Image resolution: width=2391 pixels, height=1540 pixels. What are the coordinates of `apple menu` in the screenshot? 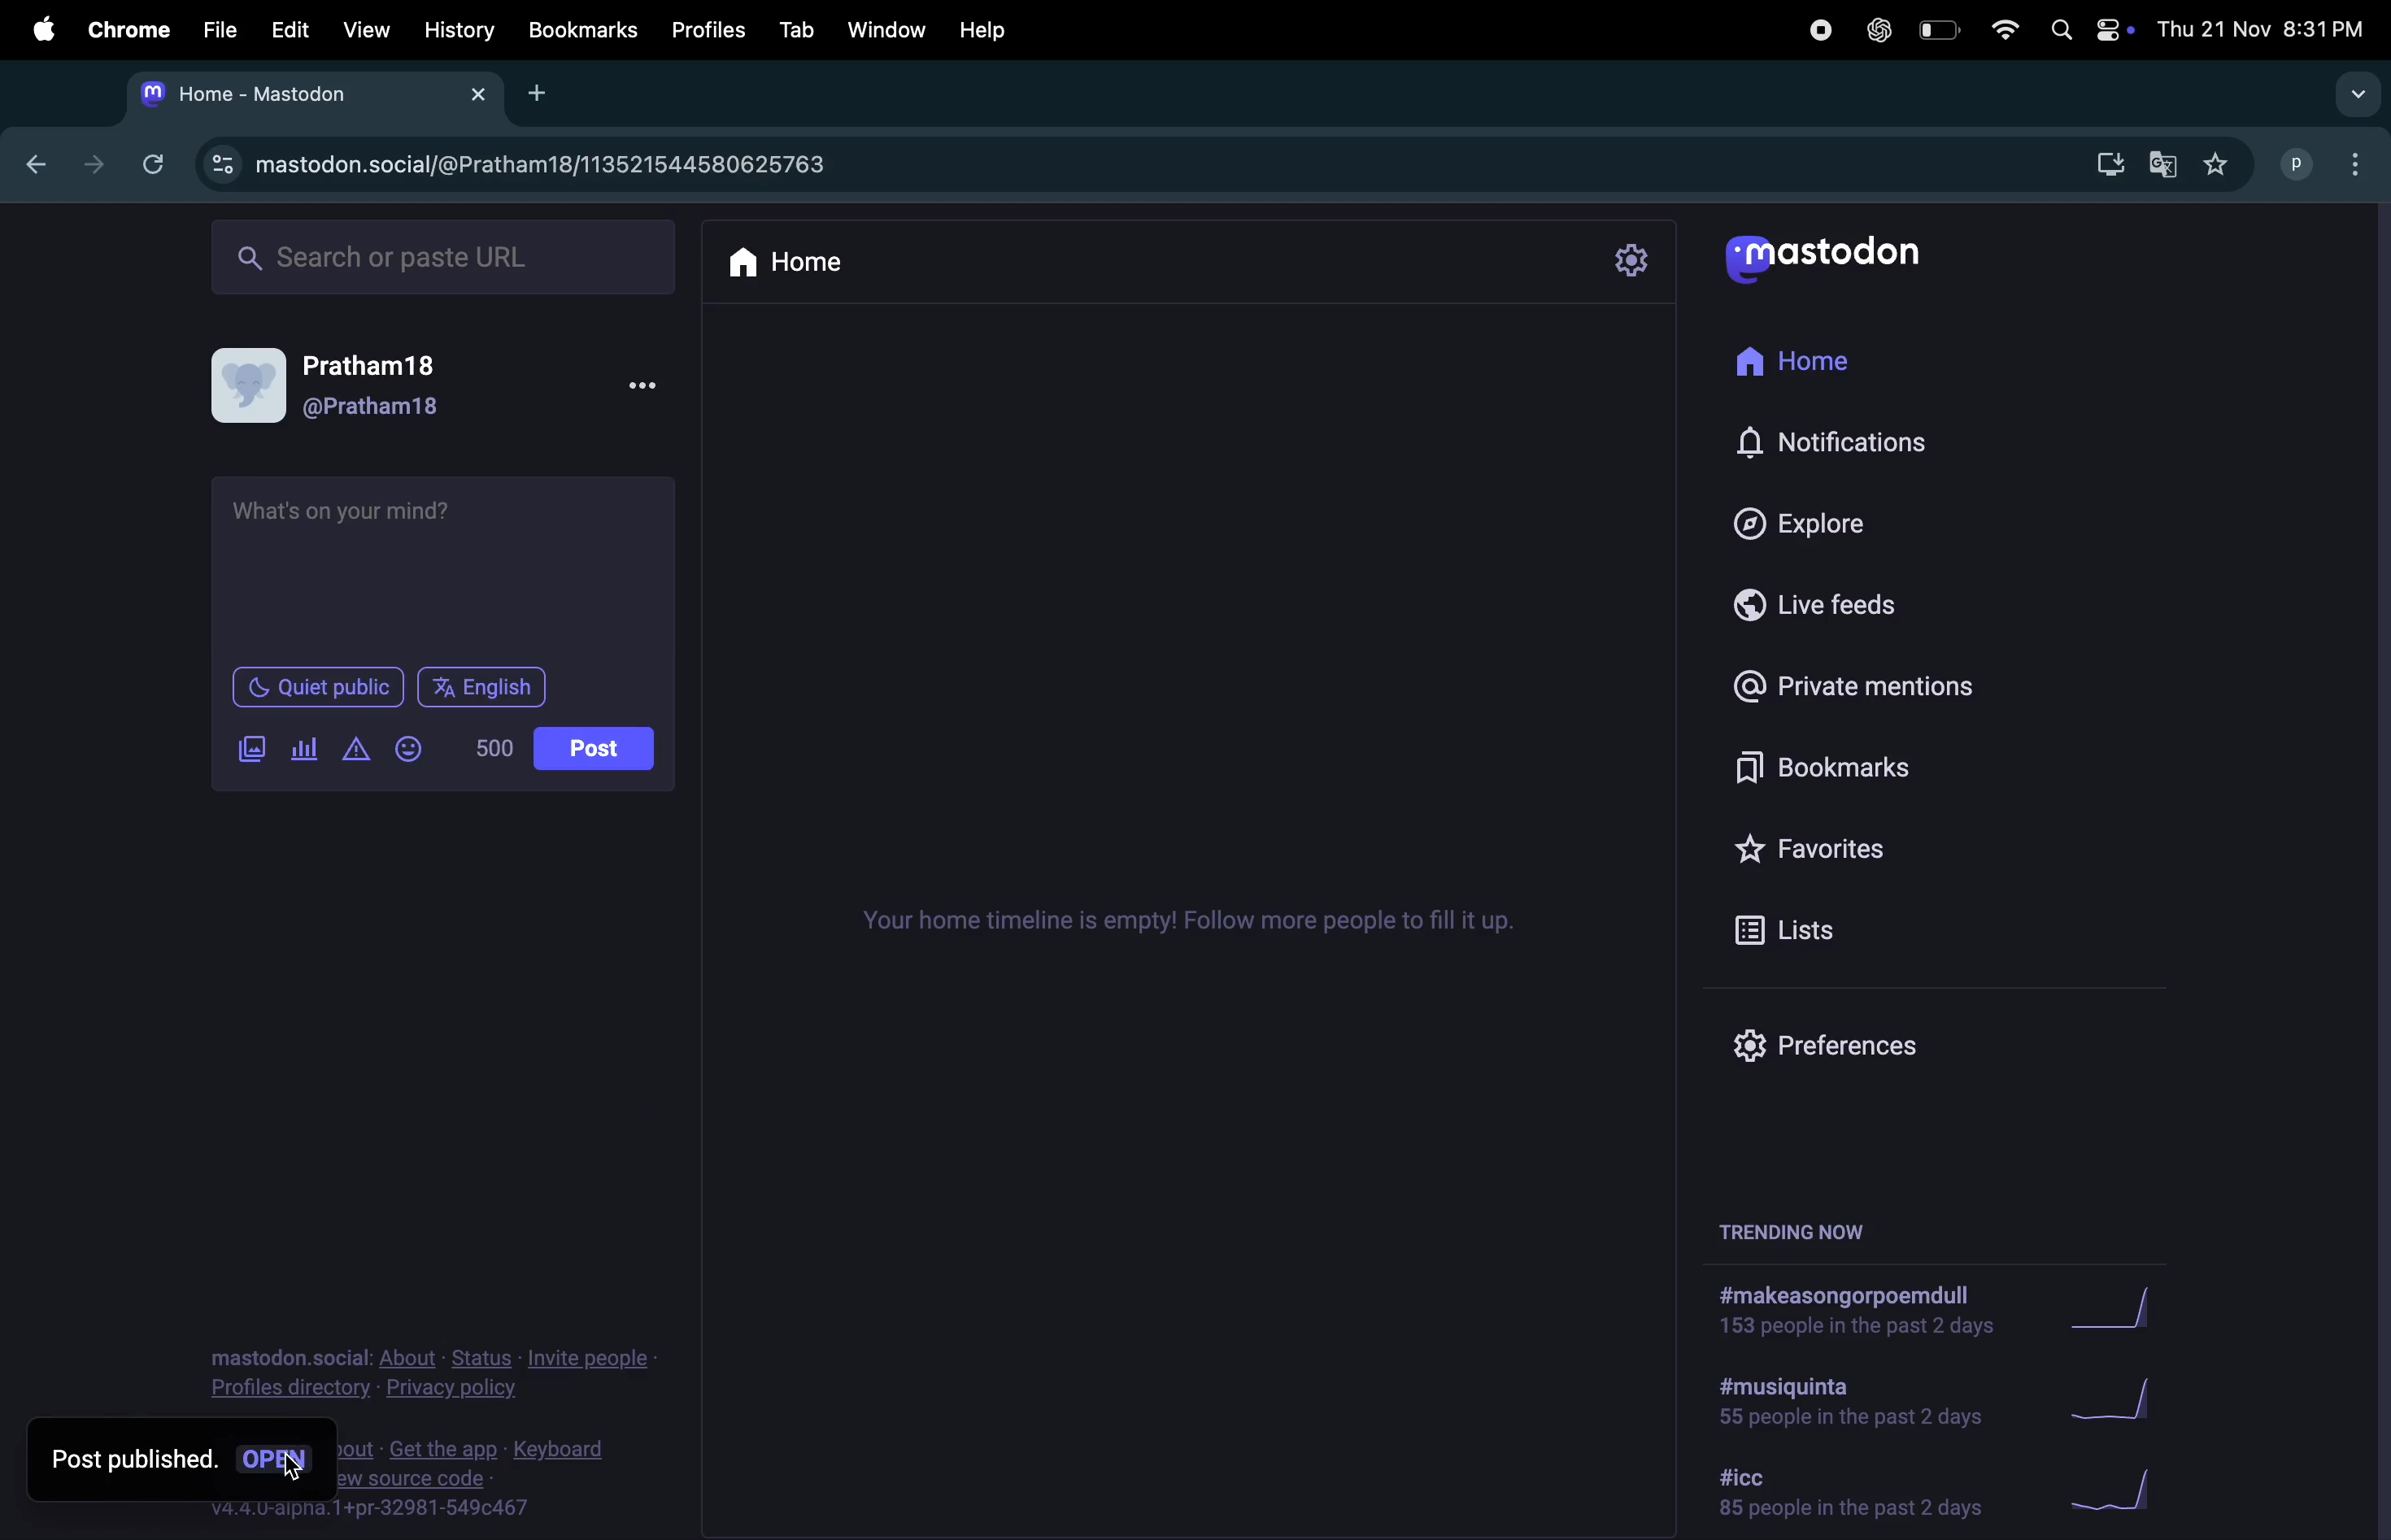 It's located at (39, 27).